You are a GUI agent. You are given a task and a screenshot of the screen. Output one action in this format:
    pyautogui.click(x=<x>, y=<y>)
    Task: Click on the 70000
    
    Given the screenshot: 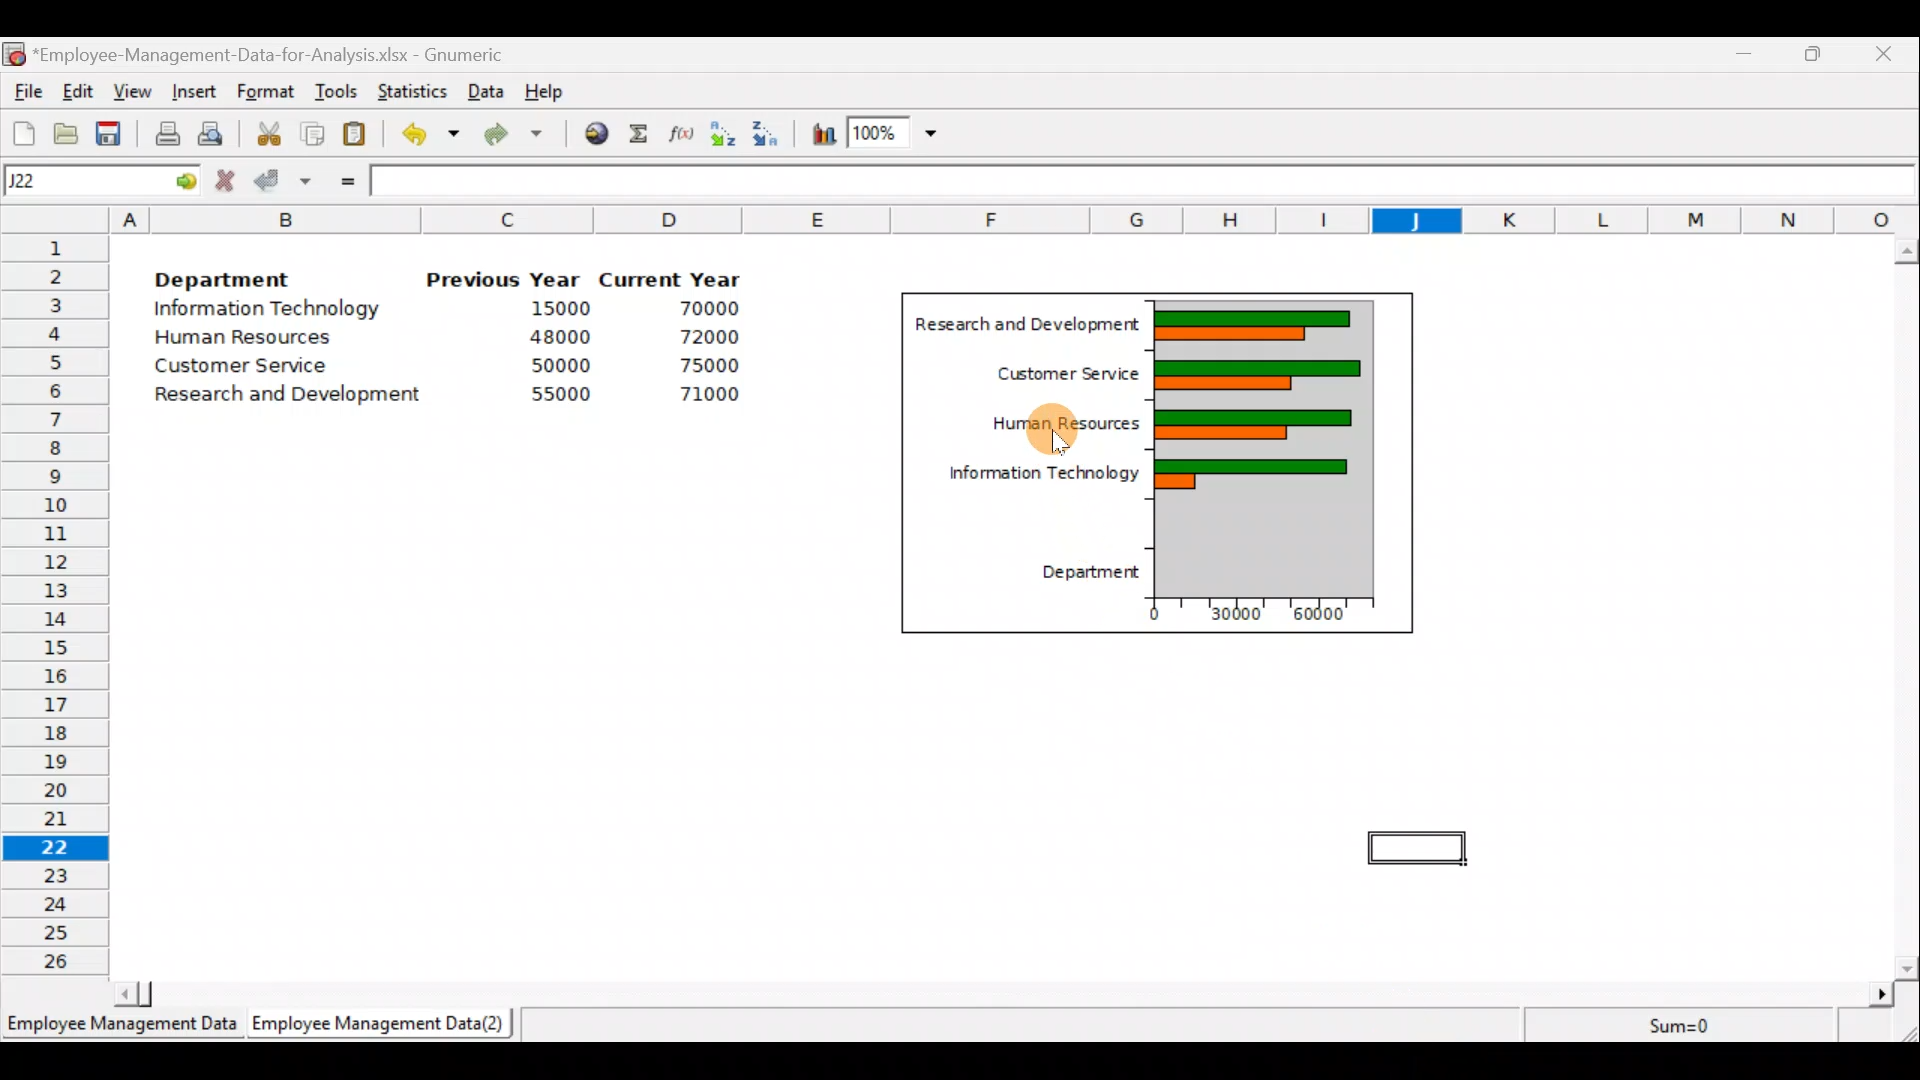 What is the action you would take?
    pyautogui.click(x=710, y=307)
    